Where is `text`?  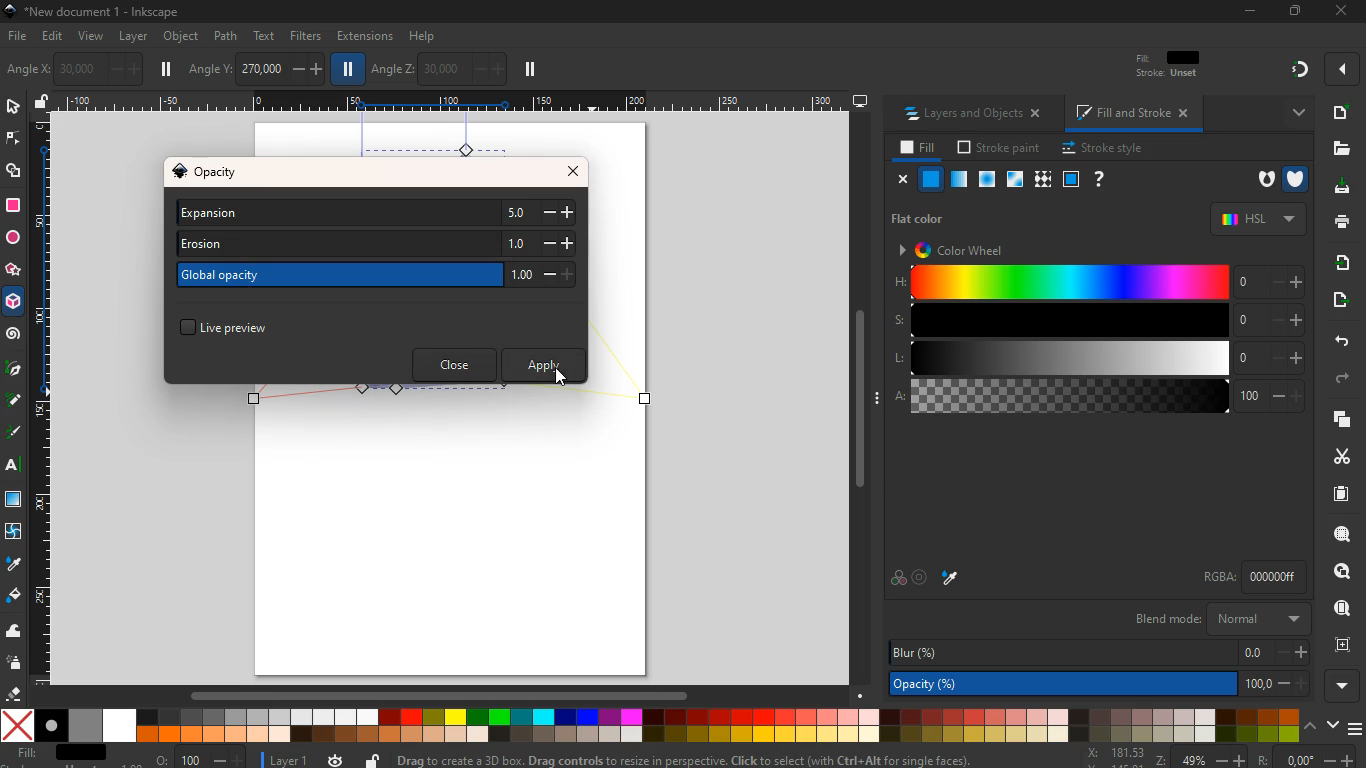 text is located at coordinates (10, 466).